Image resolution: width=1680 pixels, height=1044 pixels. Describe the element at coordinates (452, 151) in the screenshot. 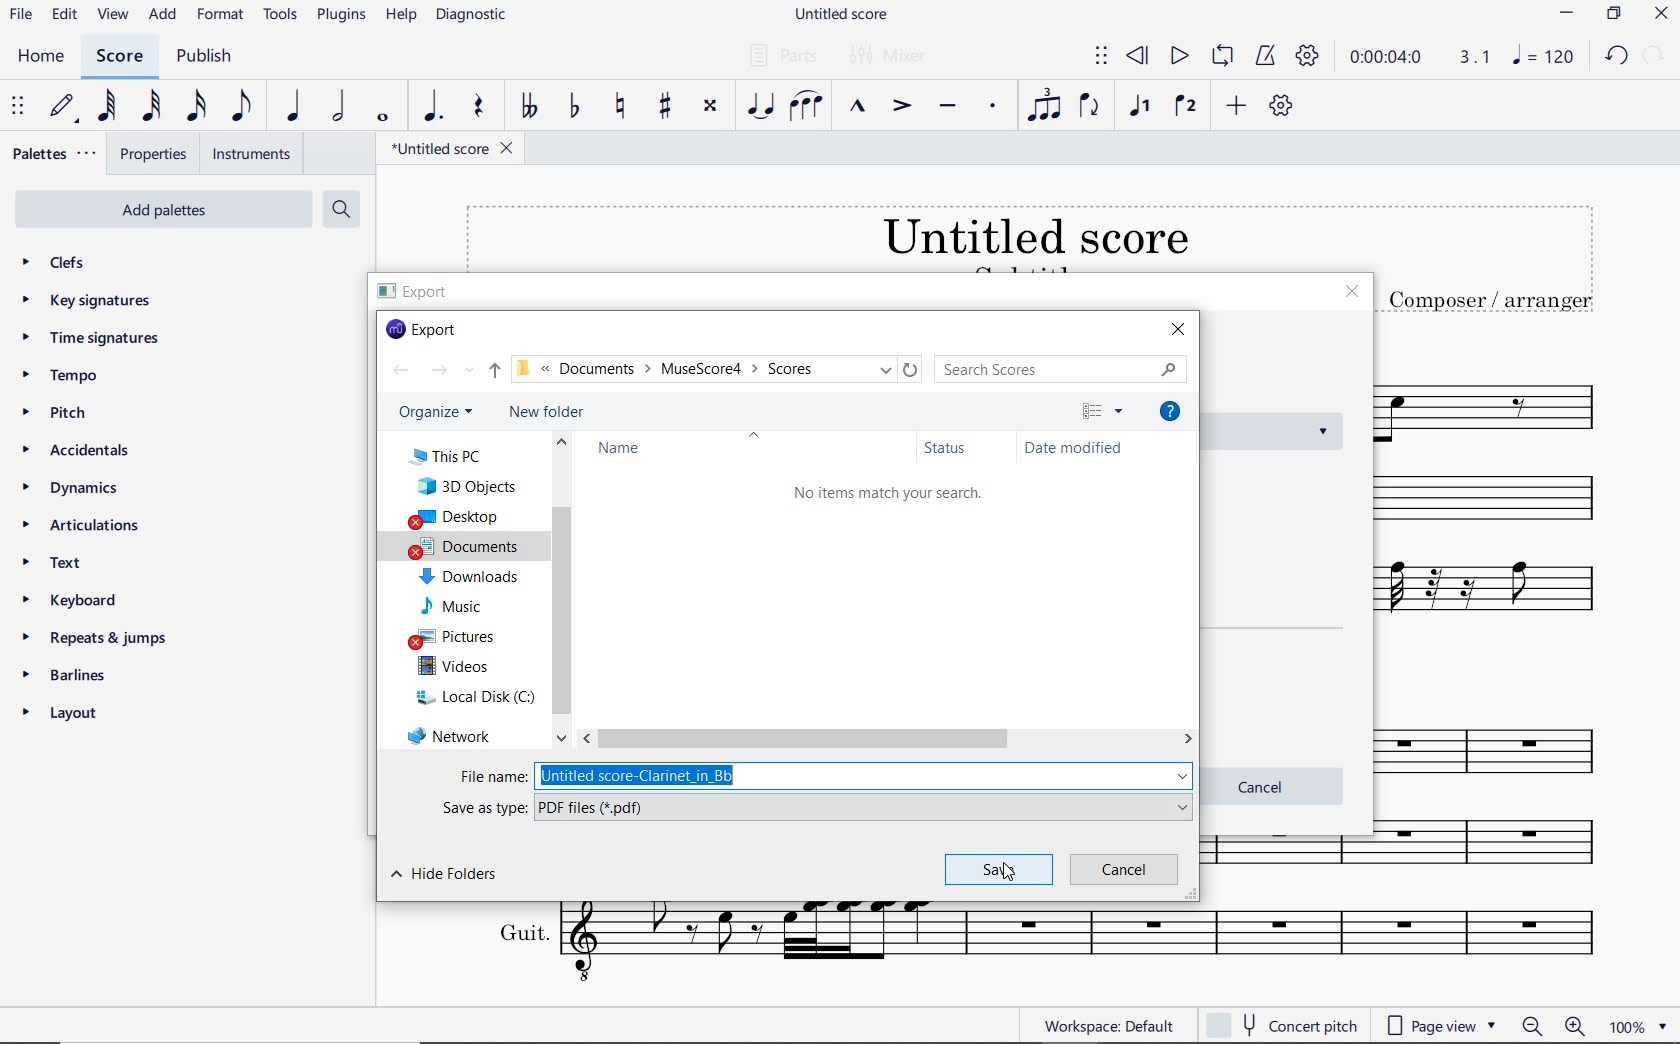

I see `FILE NAME` at that location.